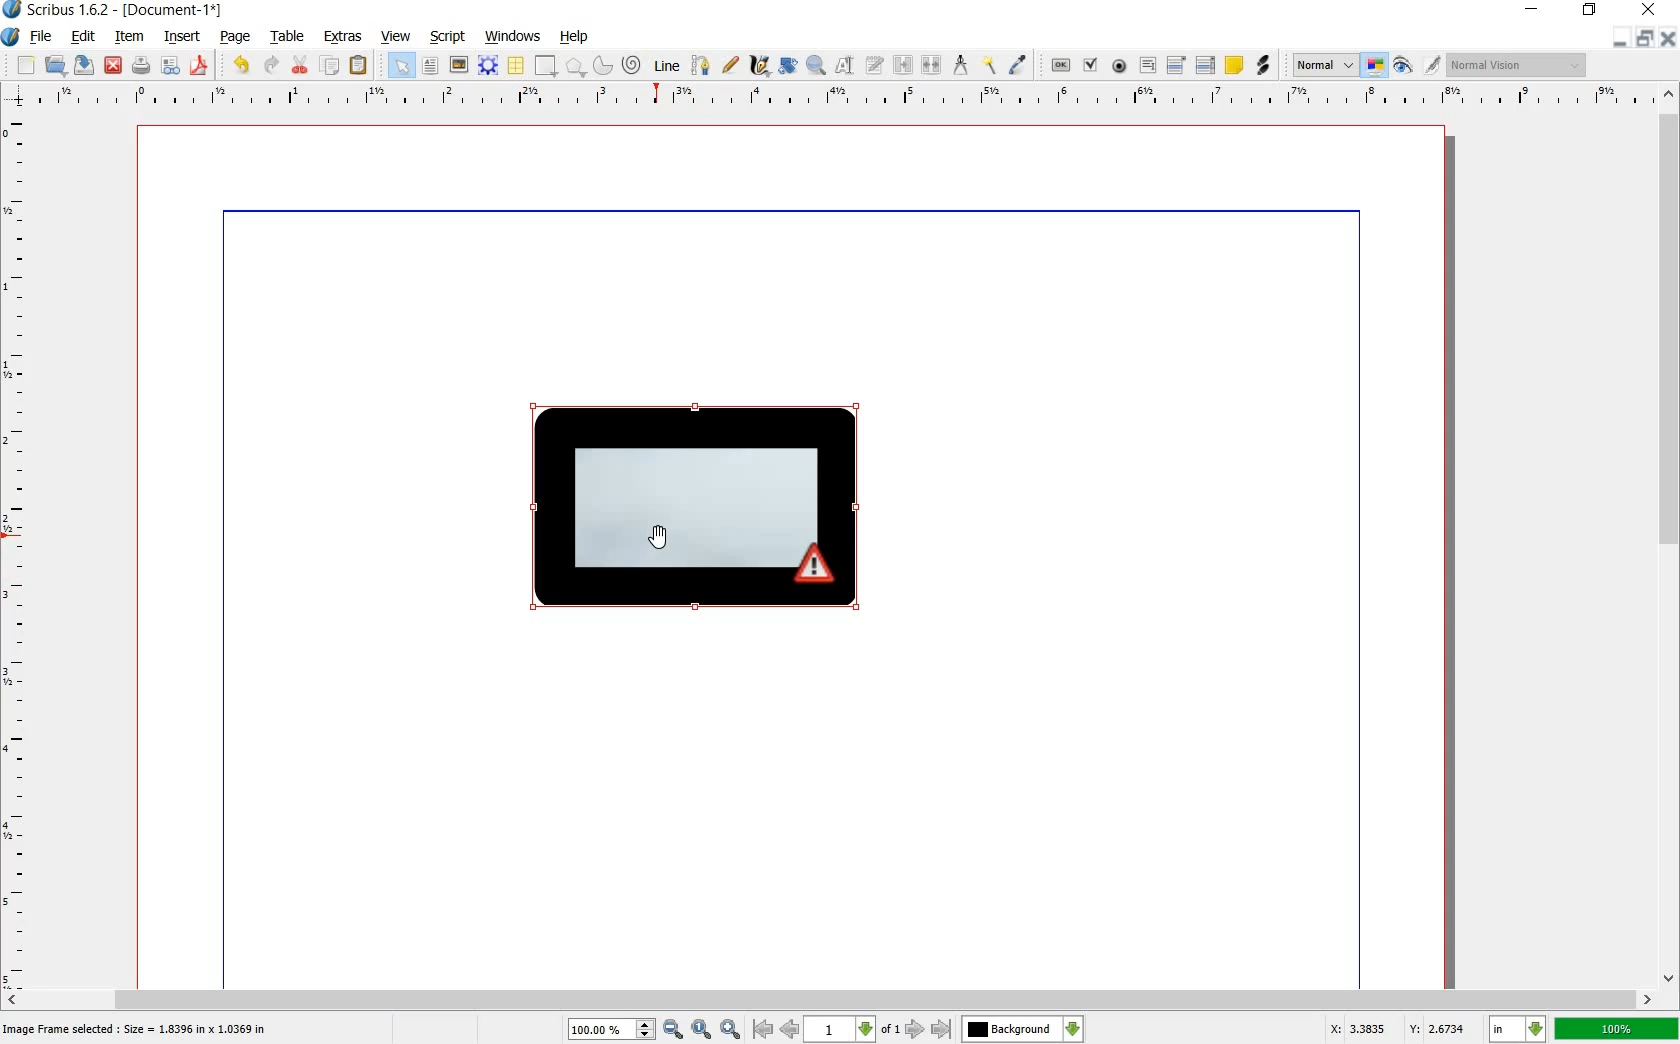 The image size is (1680, 1044). What do you see at coordinates (485, 64) in the screenshot?
I see `render frame` at bounding box center [485, 64].